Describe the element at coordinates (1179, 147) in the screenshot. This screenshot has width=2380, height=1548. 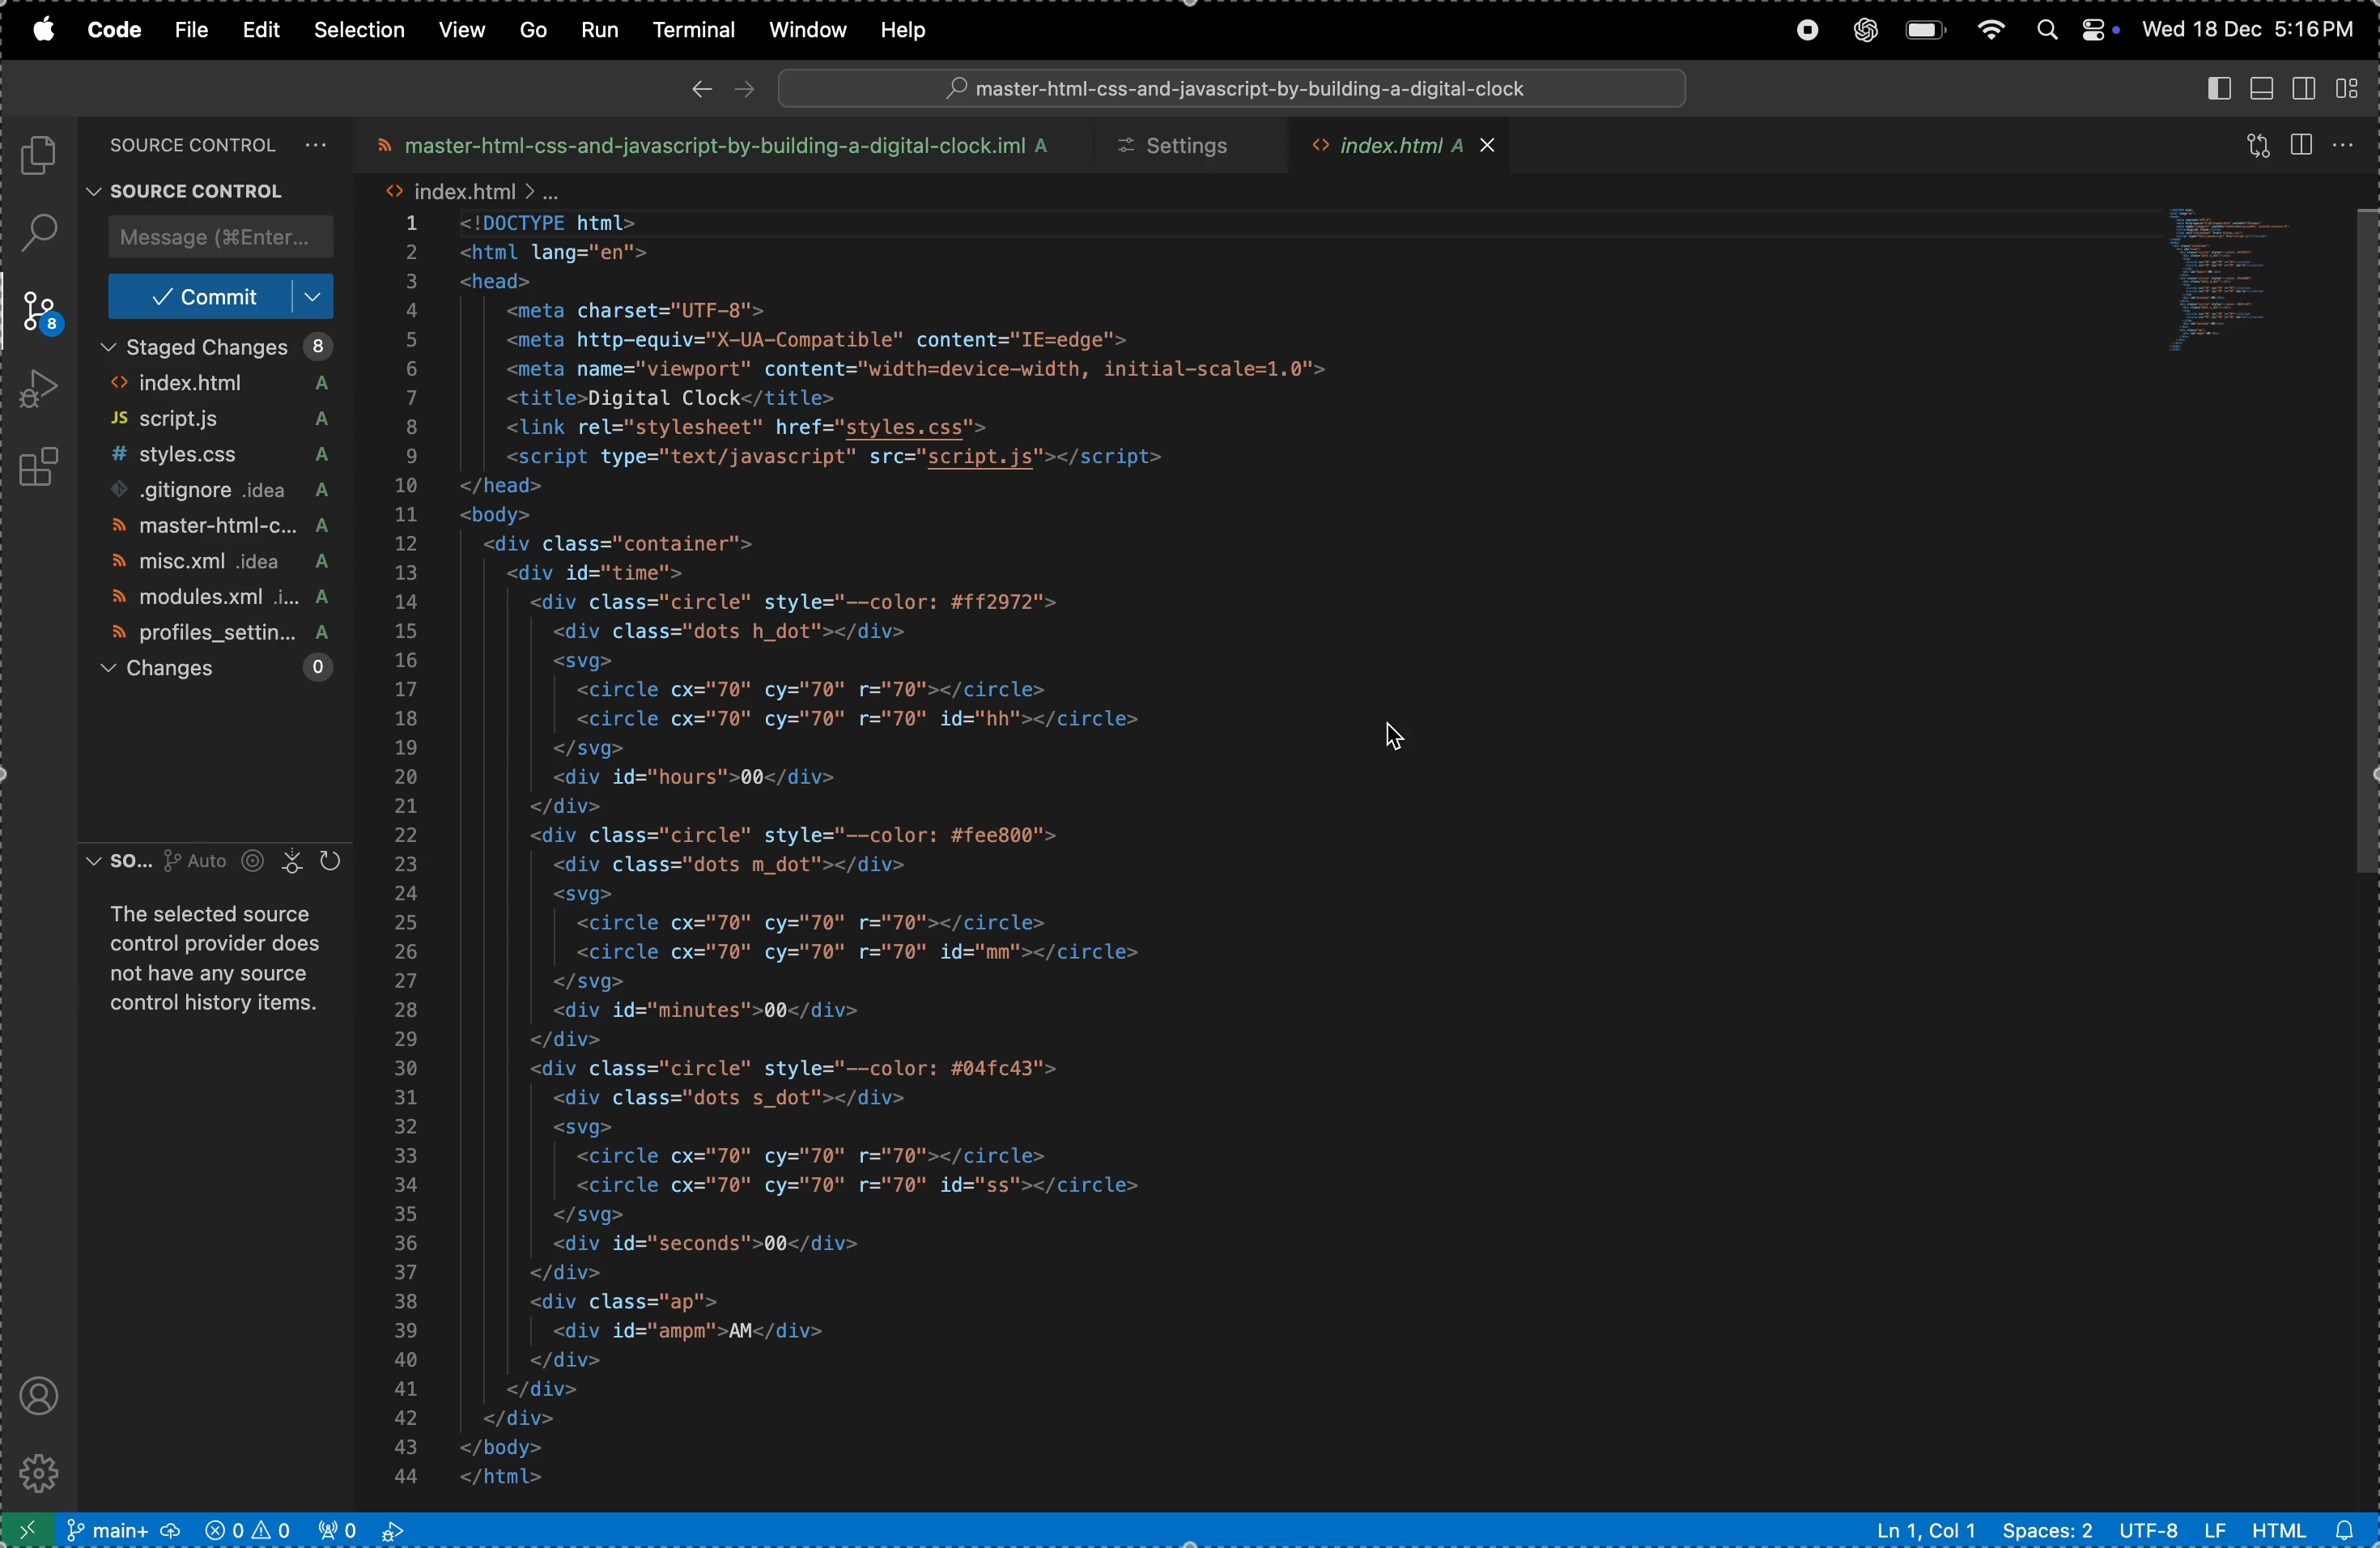
I see `settings` at that location.